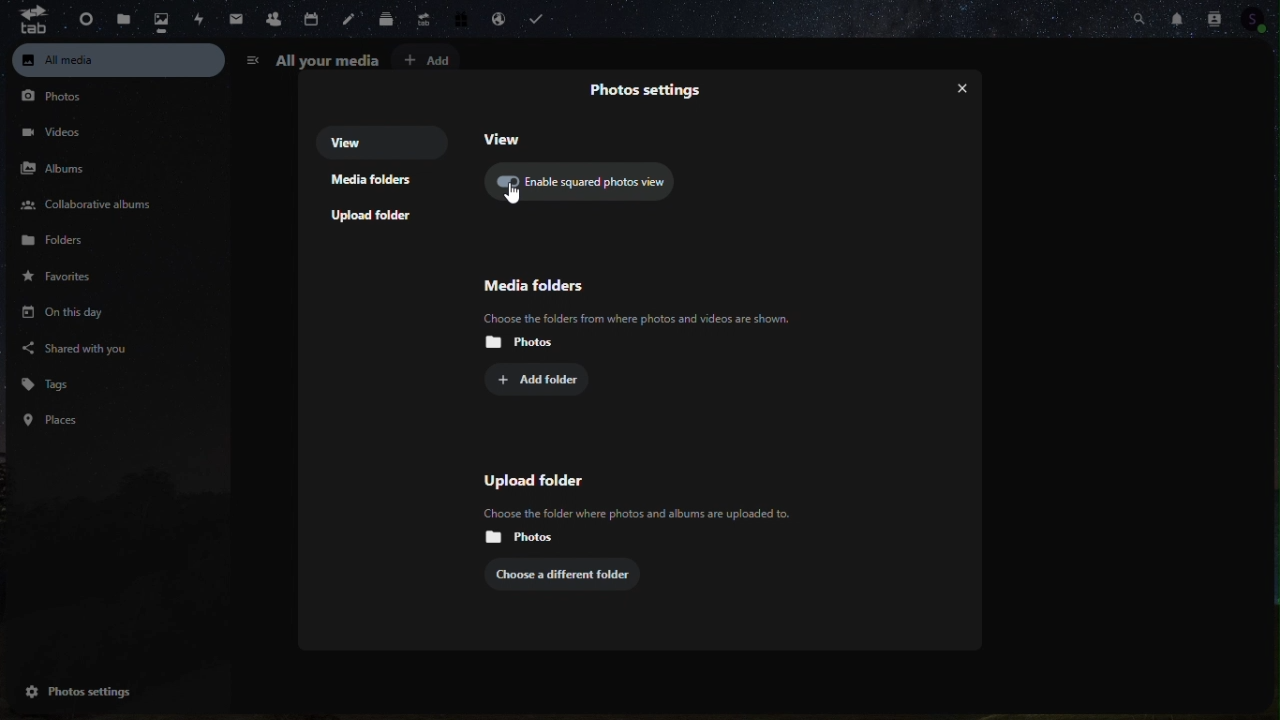  I want to click on Profile, so click(1258, 20).